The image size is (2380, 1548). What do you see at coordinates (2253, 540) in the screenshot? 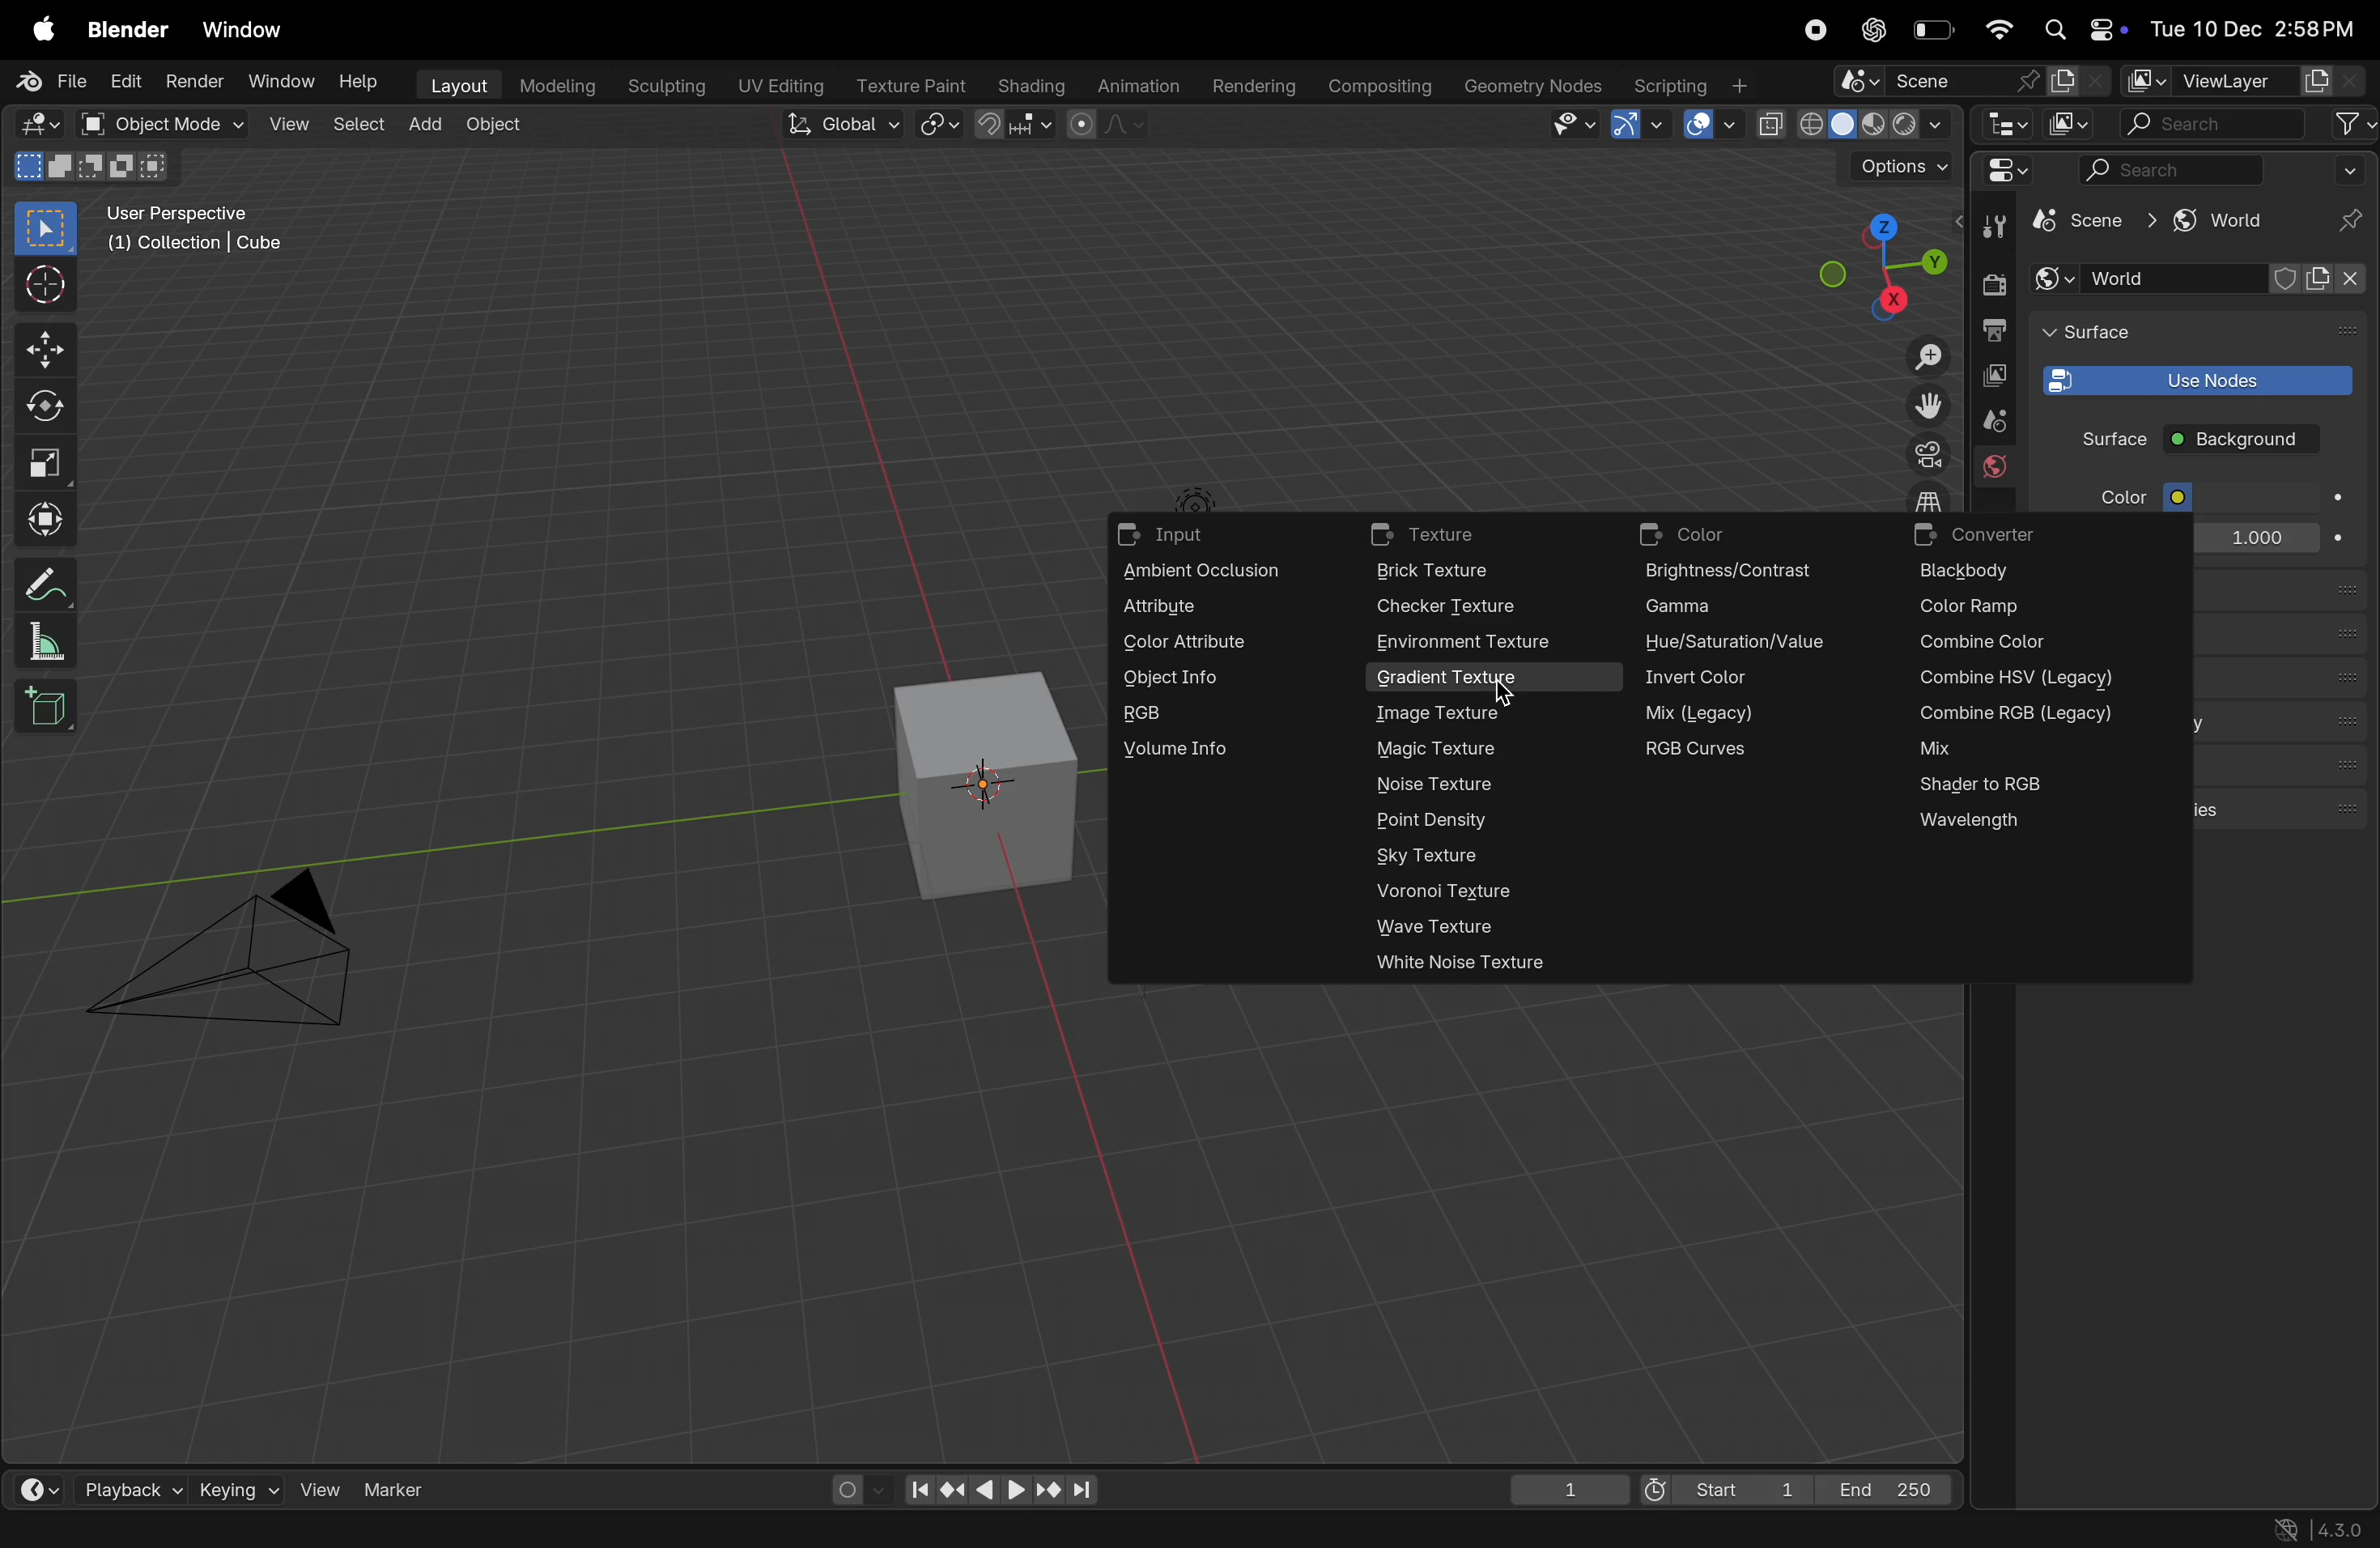
I see `1000` at bounding box center [2253, 540].